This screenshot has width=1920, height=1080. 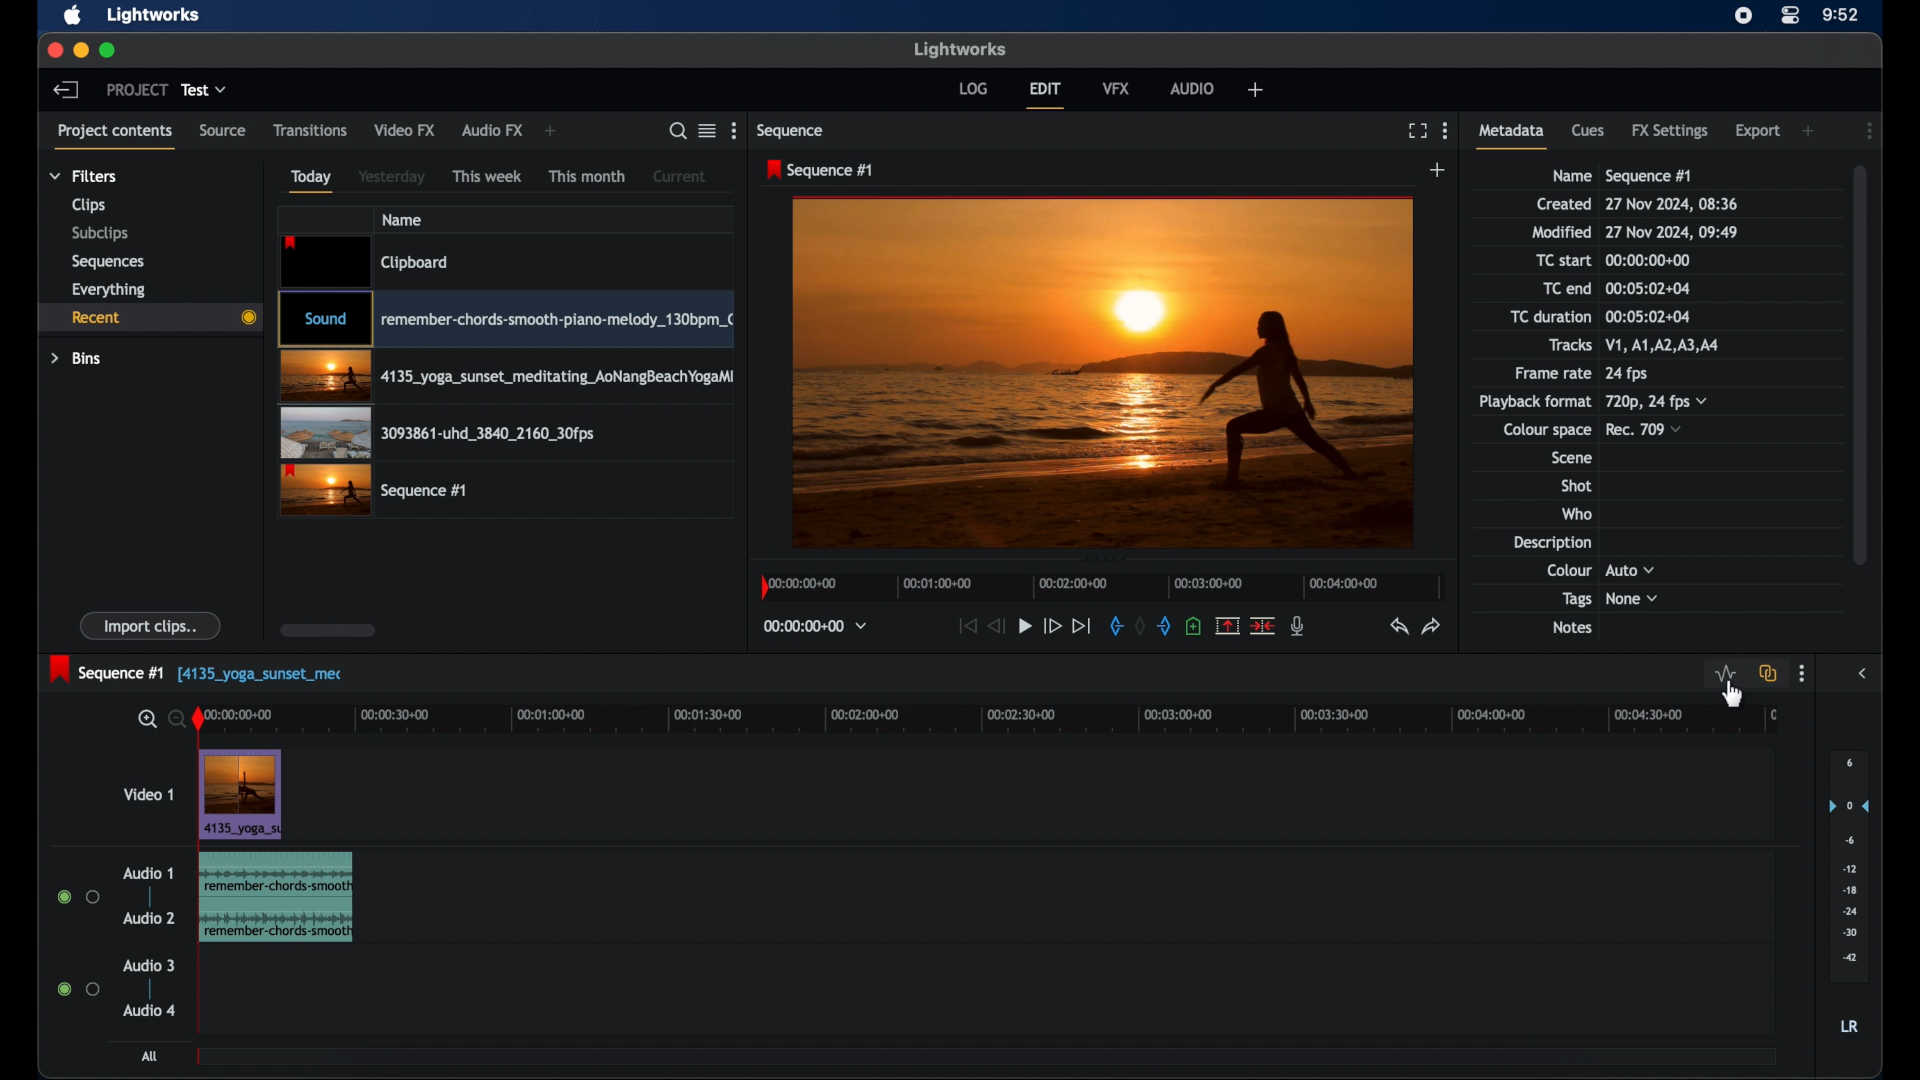 What do you see at coordinates (996, 626) in the screenshot?
I see `rewind` at bounding box center [996, 626].